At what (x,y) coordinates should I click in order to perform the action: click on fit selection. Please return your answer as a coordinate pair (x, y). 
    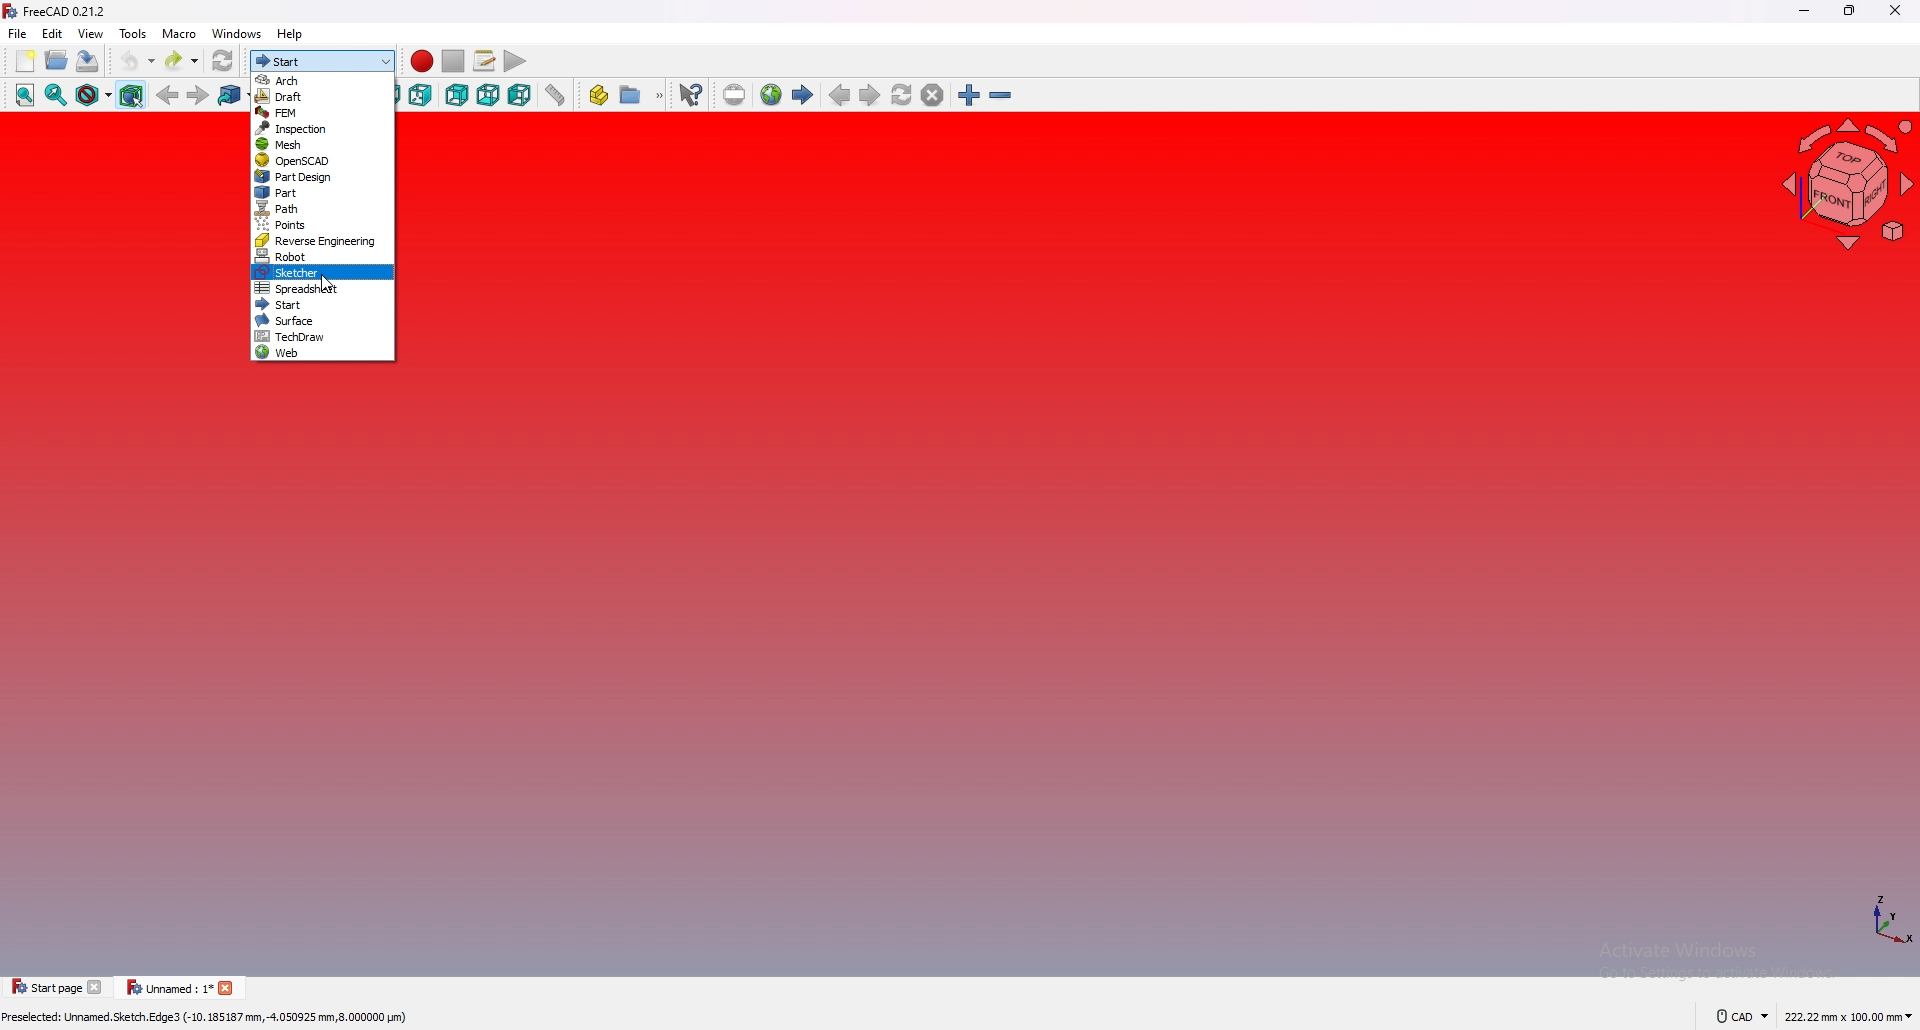
    Looking at the image, I should click on (56, 95).